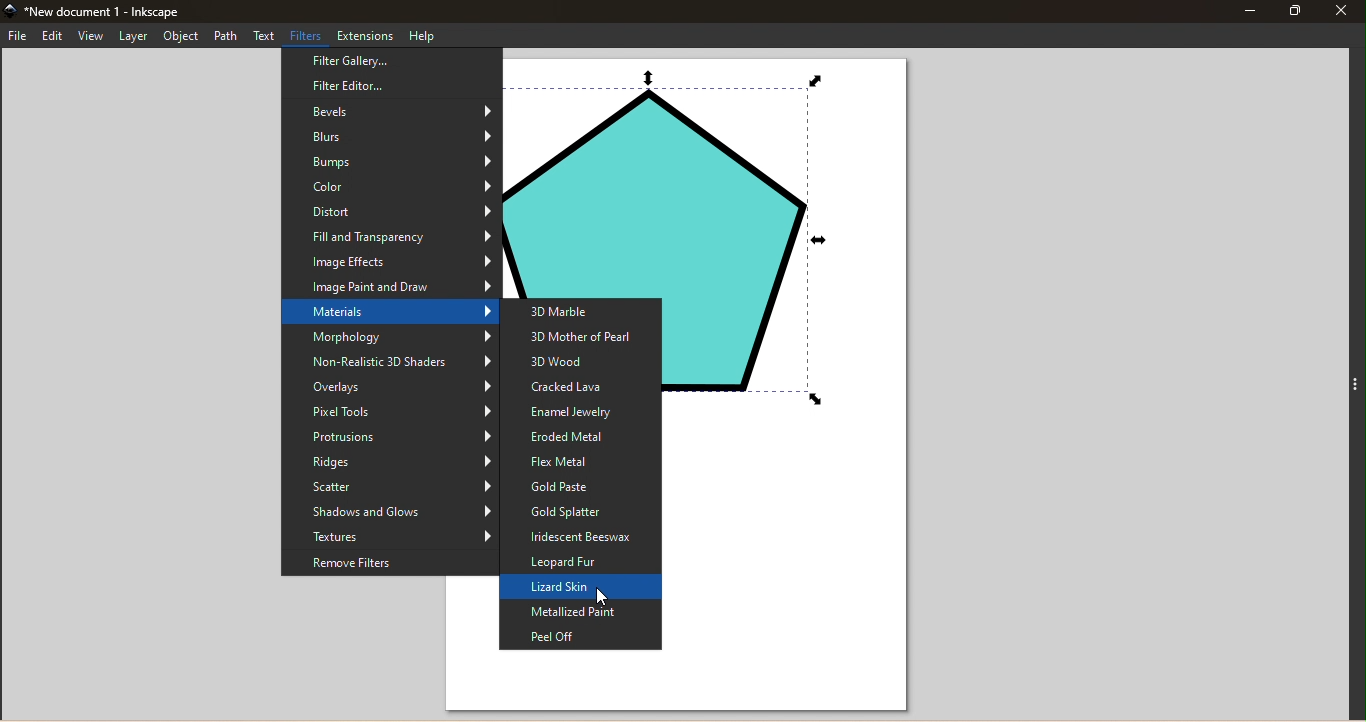 This screenshot has width=1366, height=722. What do you see at coordinates (581, 387) in the screenshot?
I see `Cracked Lava` at bounding box center [581, 387].